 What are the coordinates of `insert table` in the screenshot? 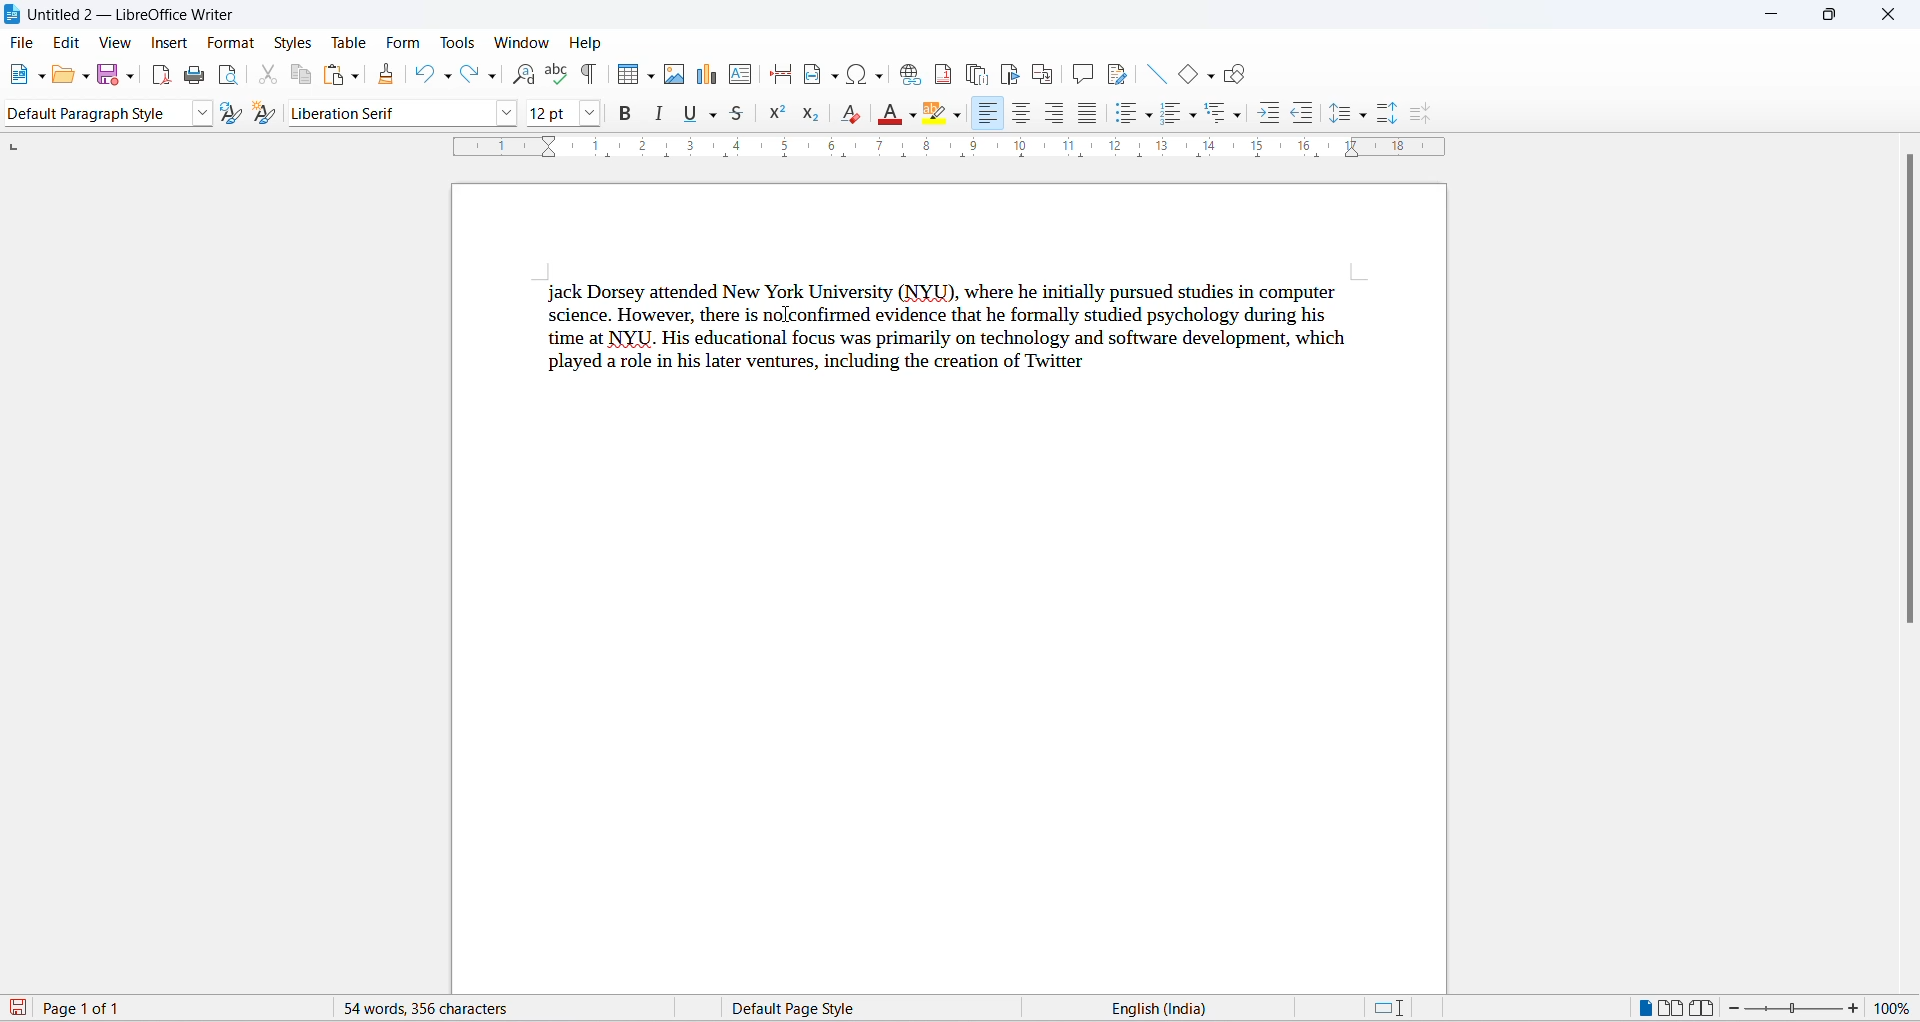 It's located at (629, 76).